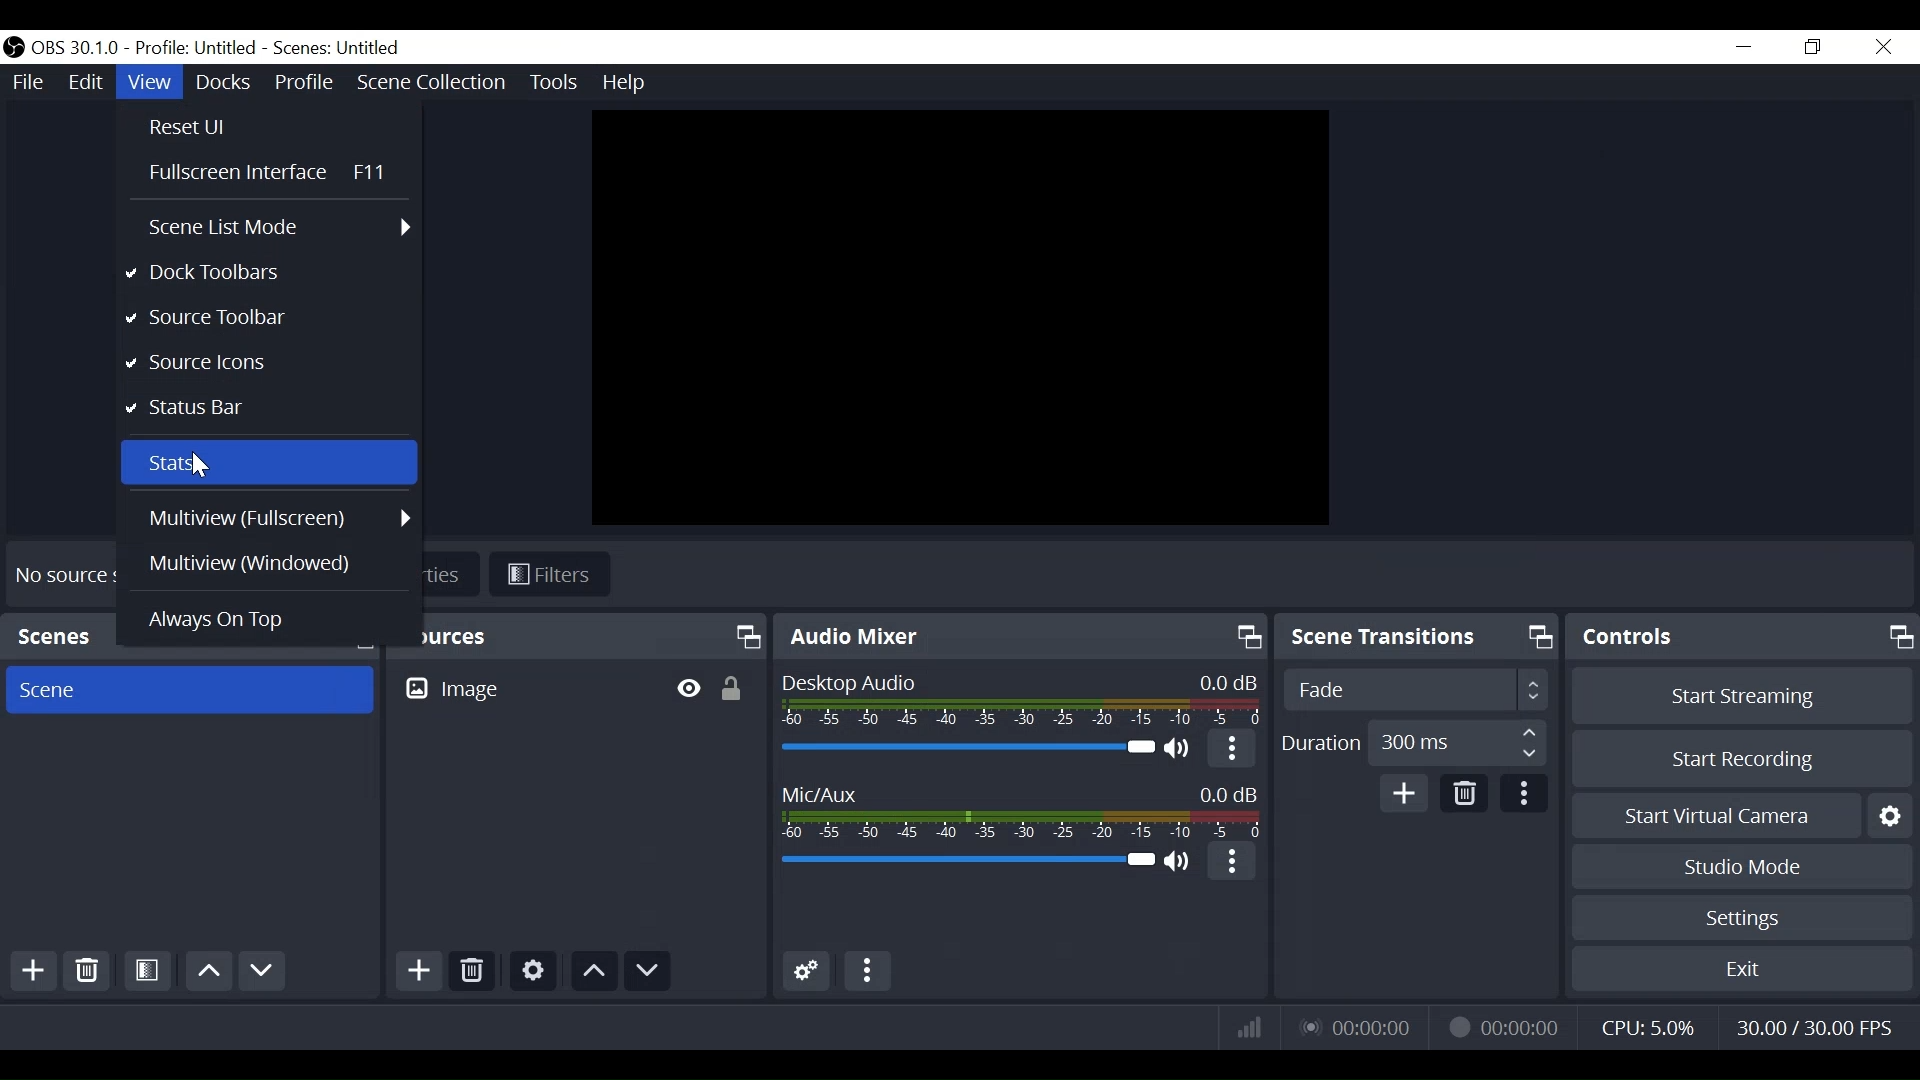  I want to click on Scene Name, so click(343, 47).